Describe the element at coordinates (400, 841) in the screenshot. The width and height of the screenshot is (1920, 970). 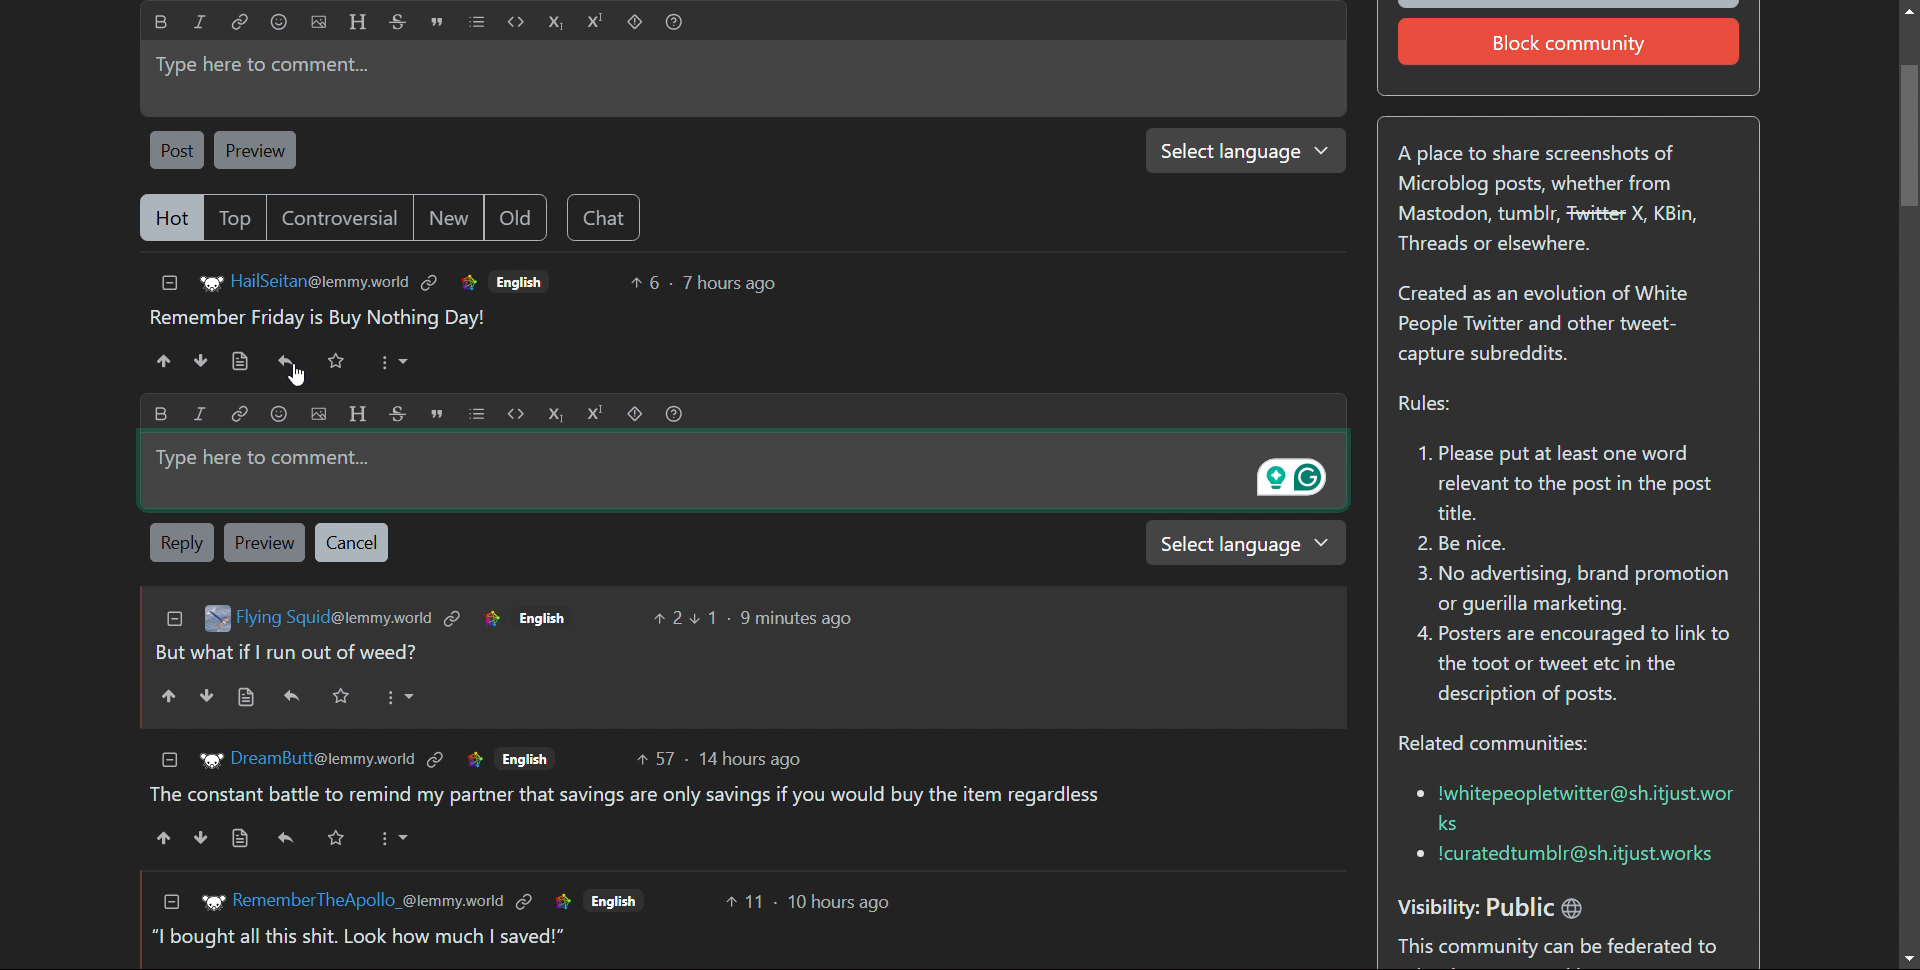
I see `More` at that location.